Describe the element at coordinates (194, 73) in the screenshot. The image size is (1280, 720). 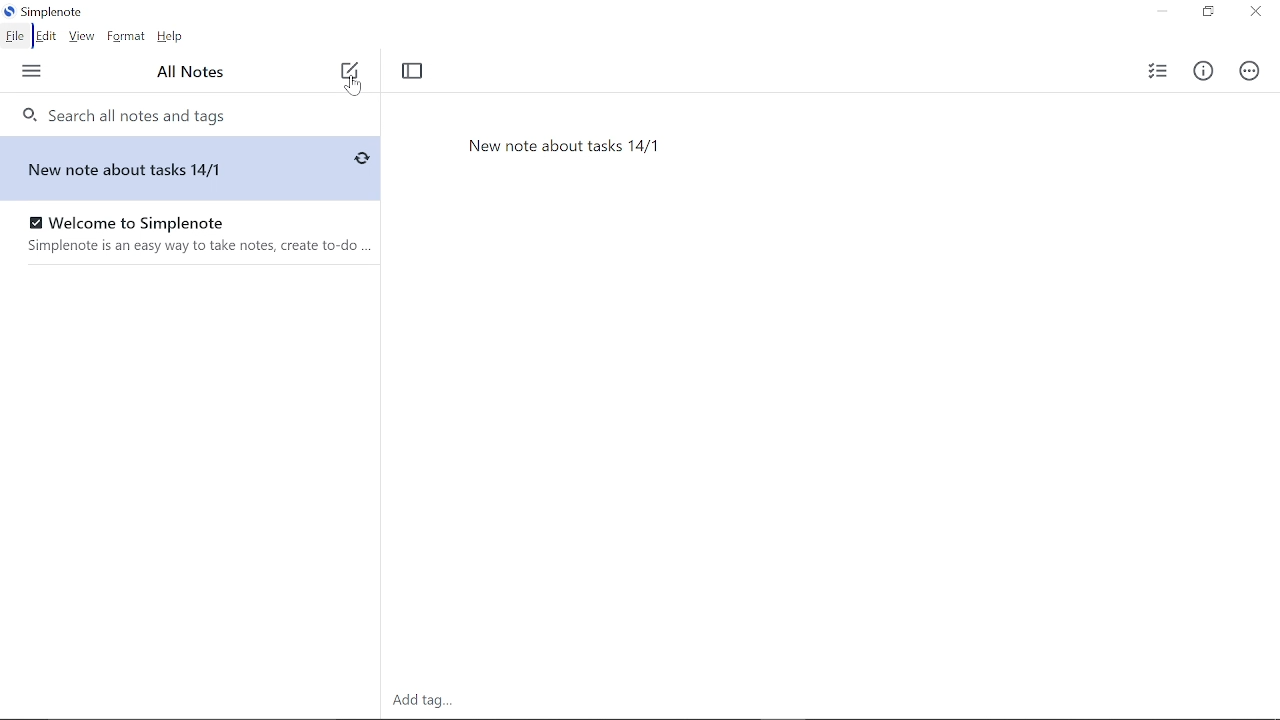
I see `All notes` at that location.